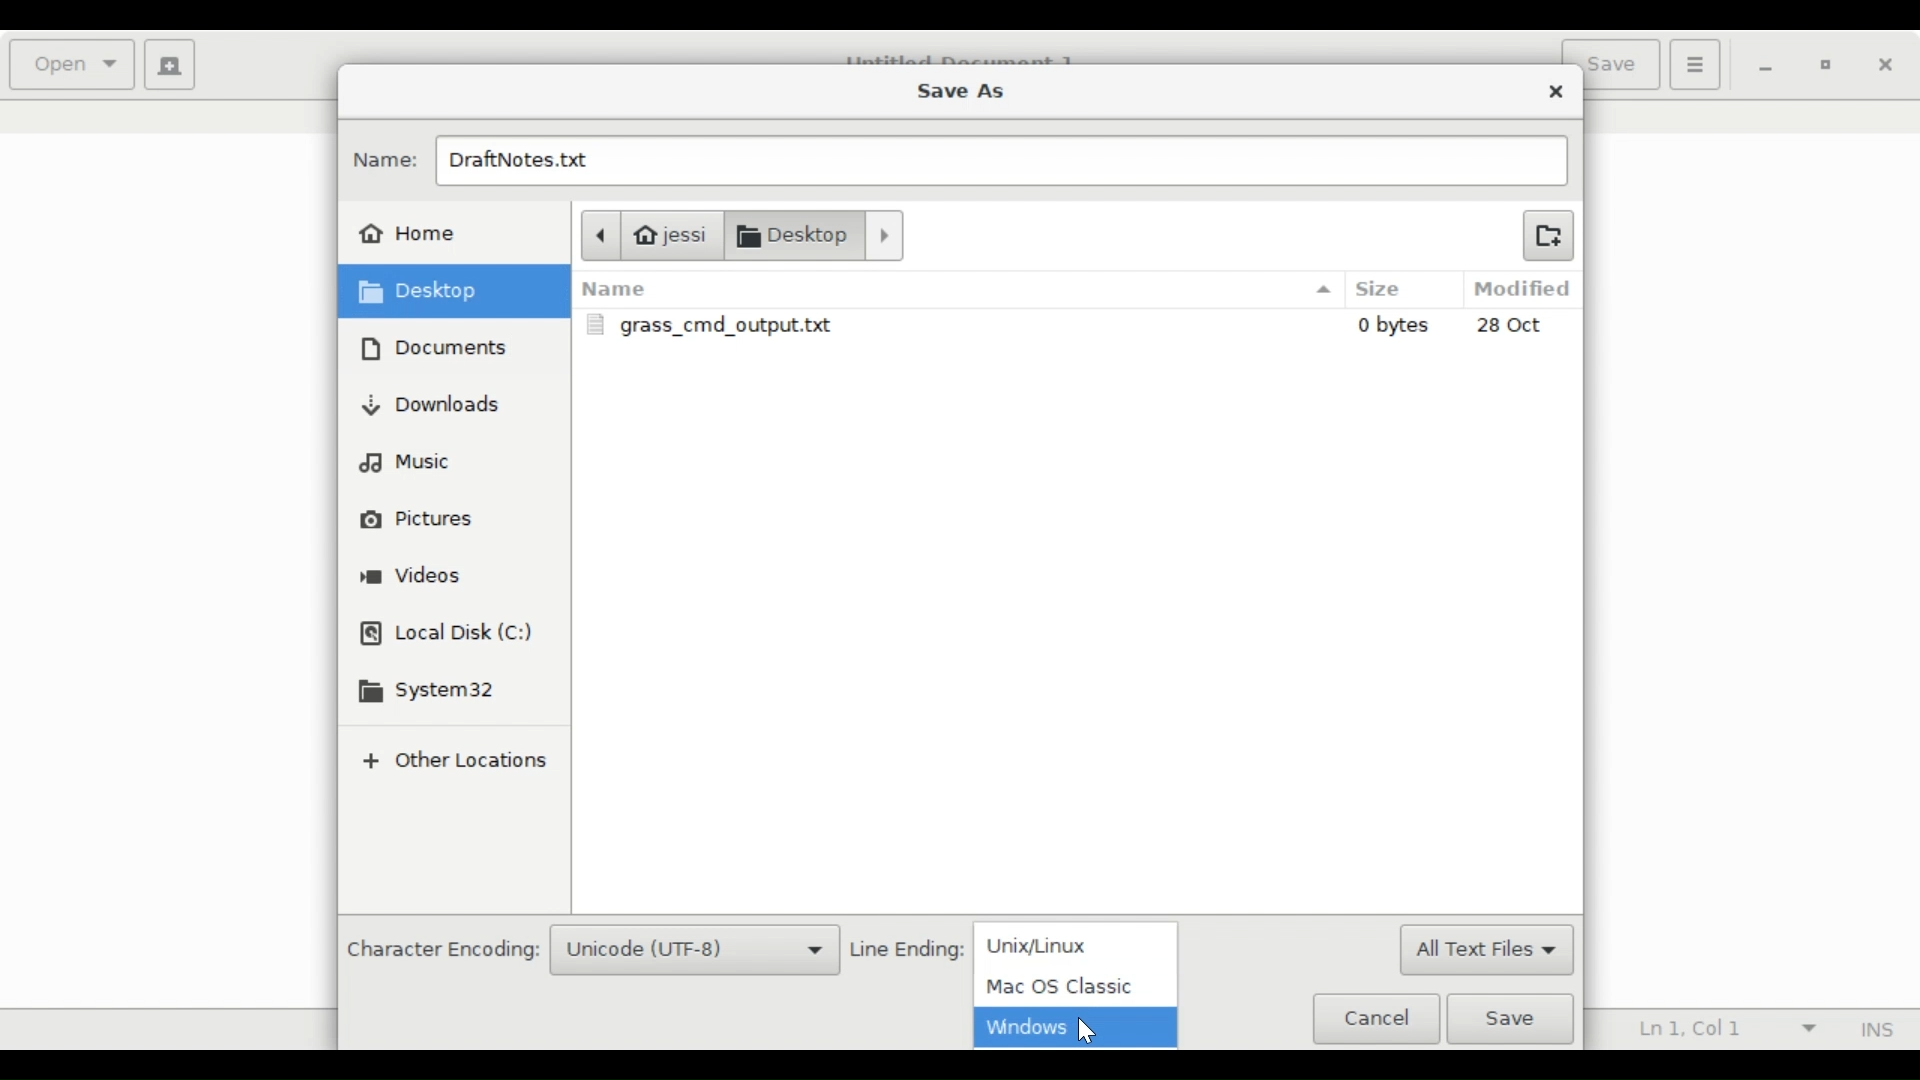 This screenshot has width=1920, height=1080. Describe the element at coordinates (823, 235) in the screenshot. I see `Documents` at that location.